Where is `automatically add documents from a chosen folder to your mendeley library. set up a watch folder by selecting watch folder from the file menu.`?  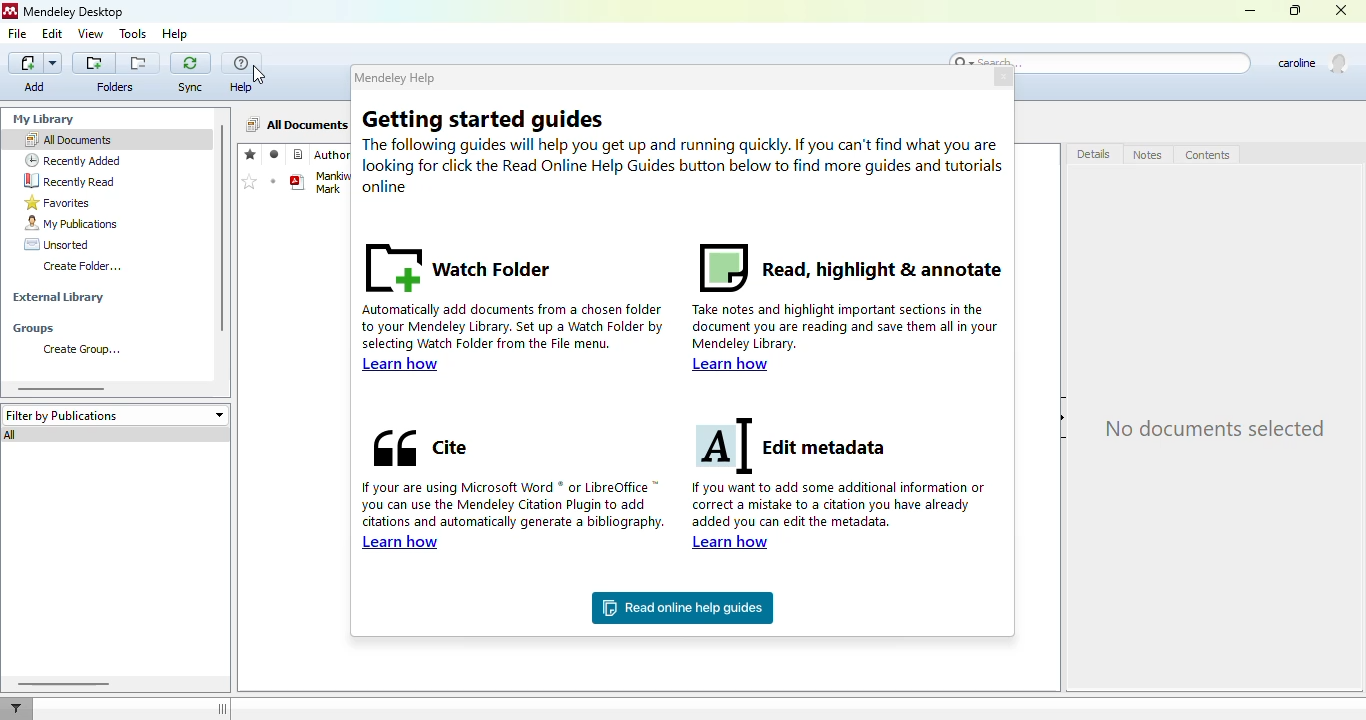 automatically add documents from a chosen folder to your mendeley library. set up a watch folder by selecting watch folder from the file menu. is located at coordinates (513, 326).